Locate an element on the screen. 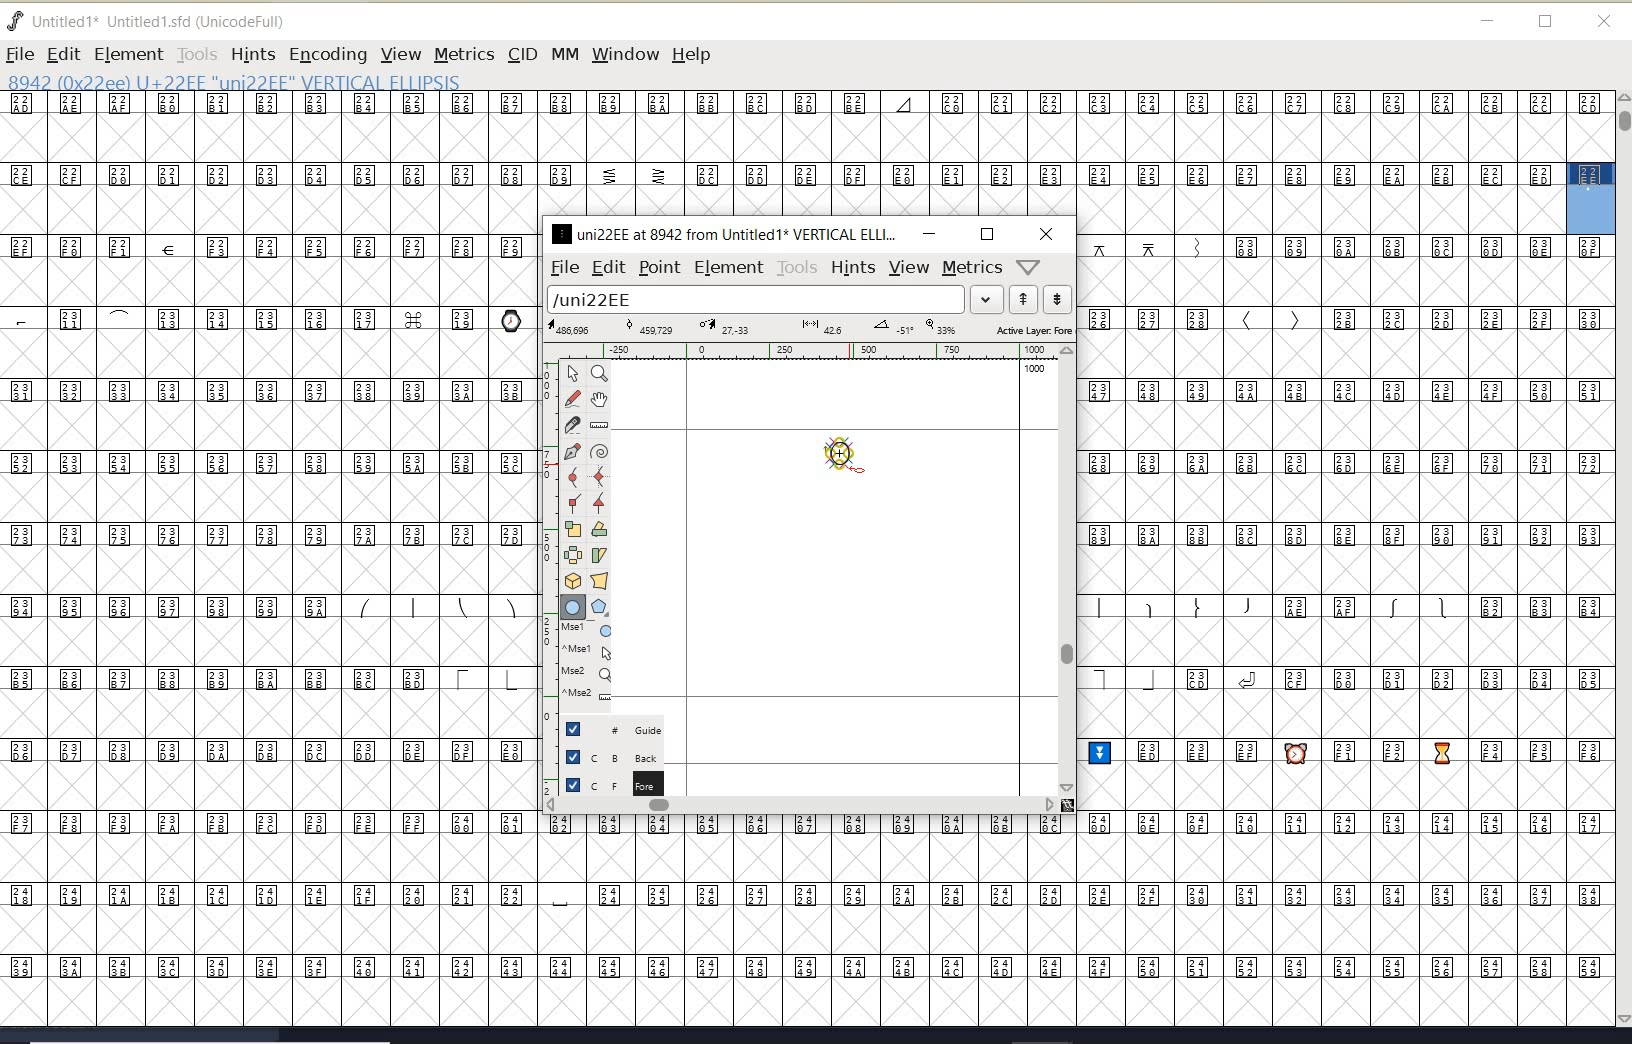 This screenshot has height=1044, width=1632. rectangle or ellipse is located at coordinates (574, 608).